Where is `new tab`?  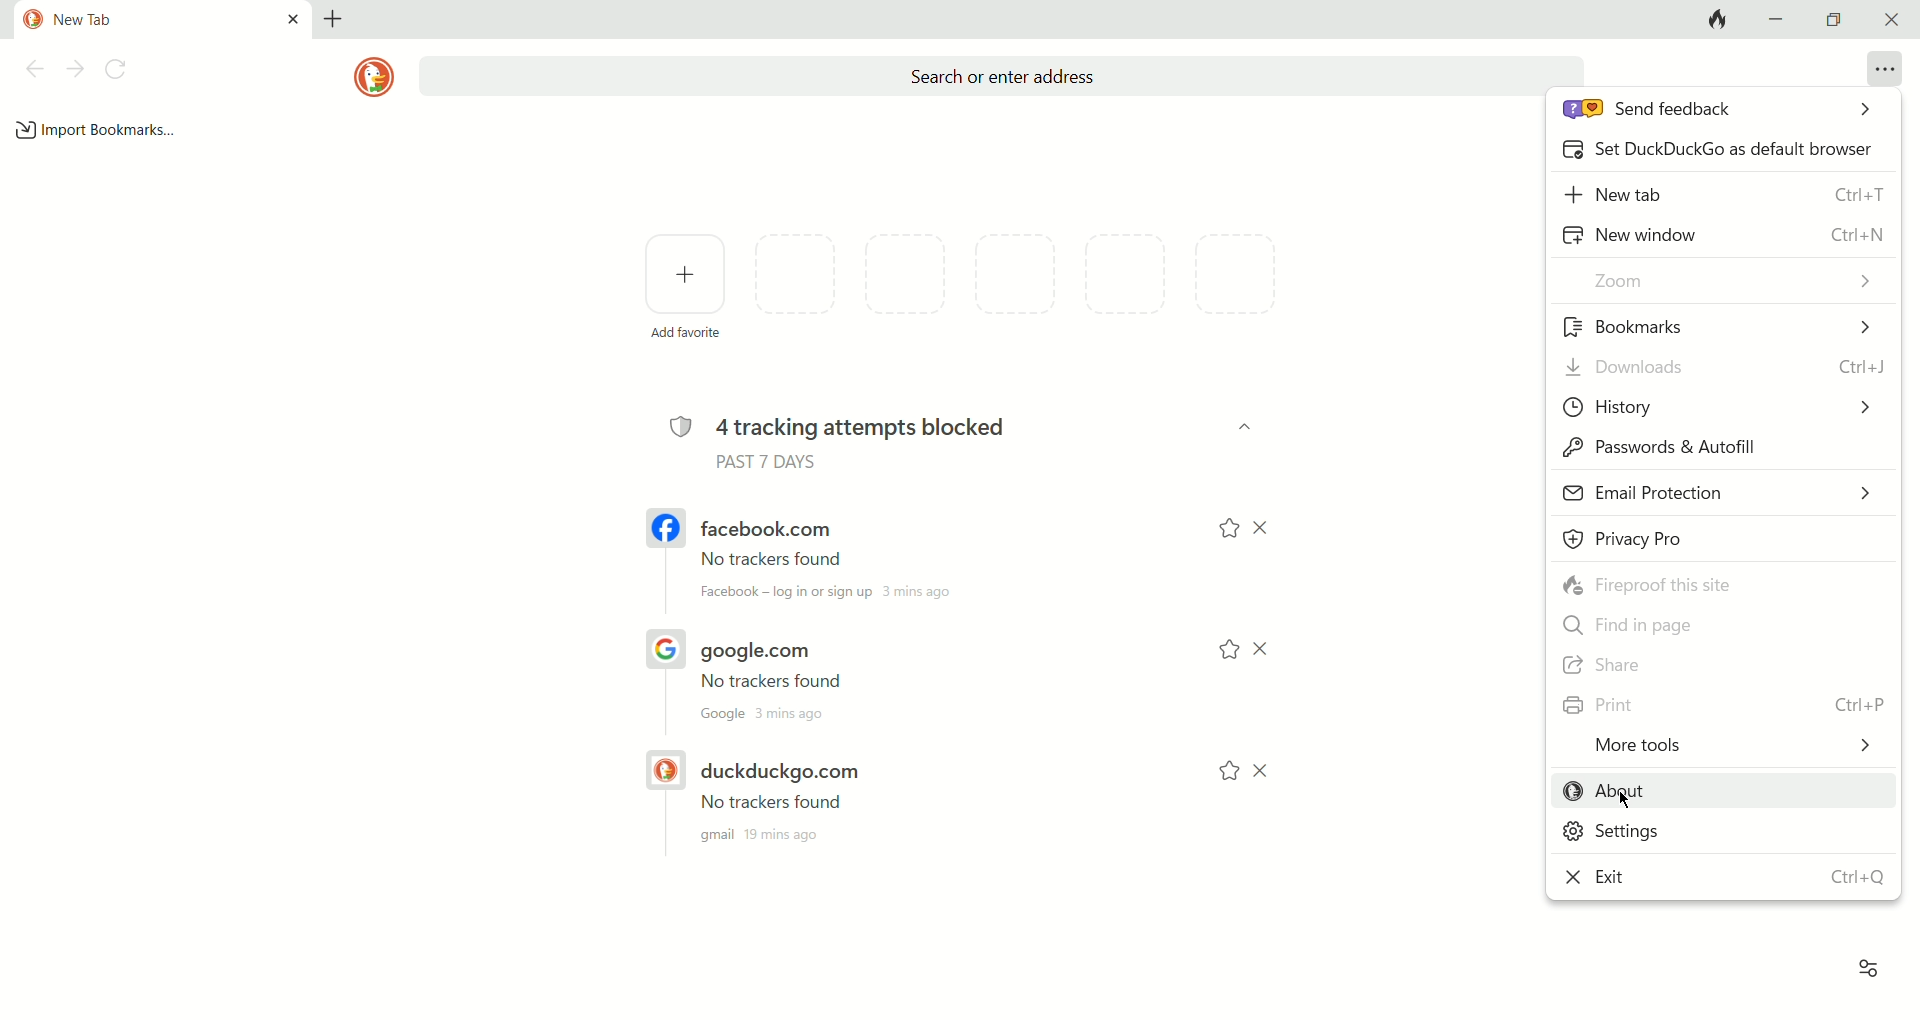 new tab is located at coordinates (1727, 197).